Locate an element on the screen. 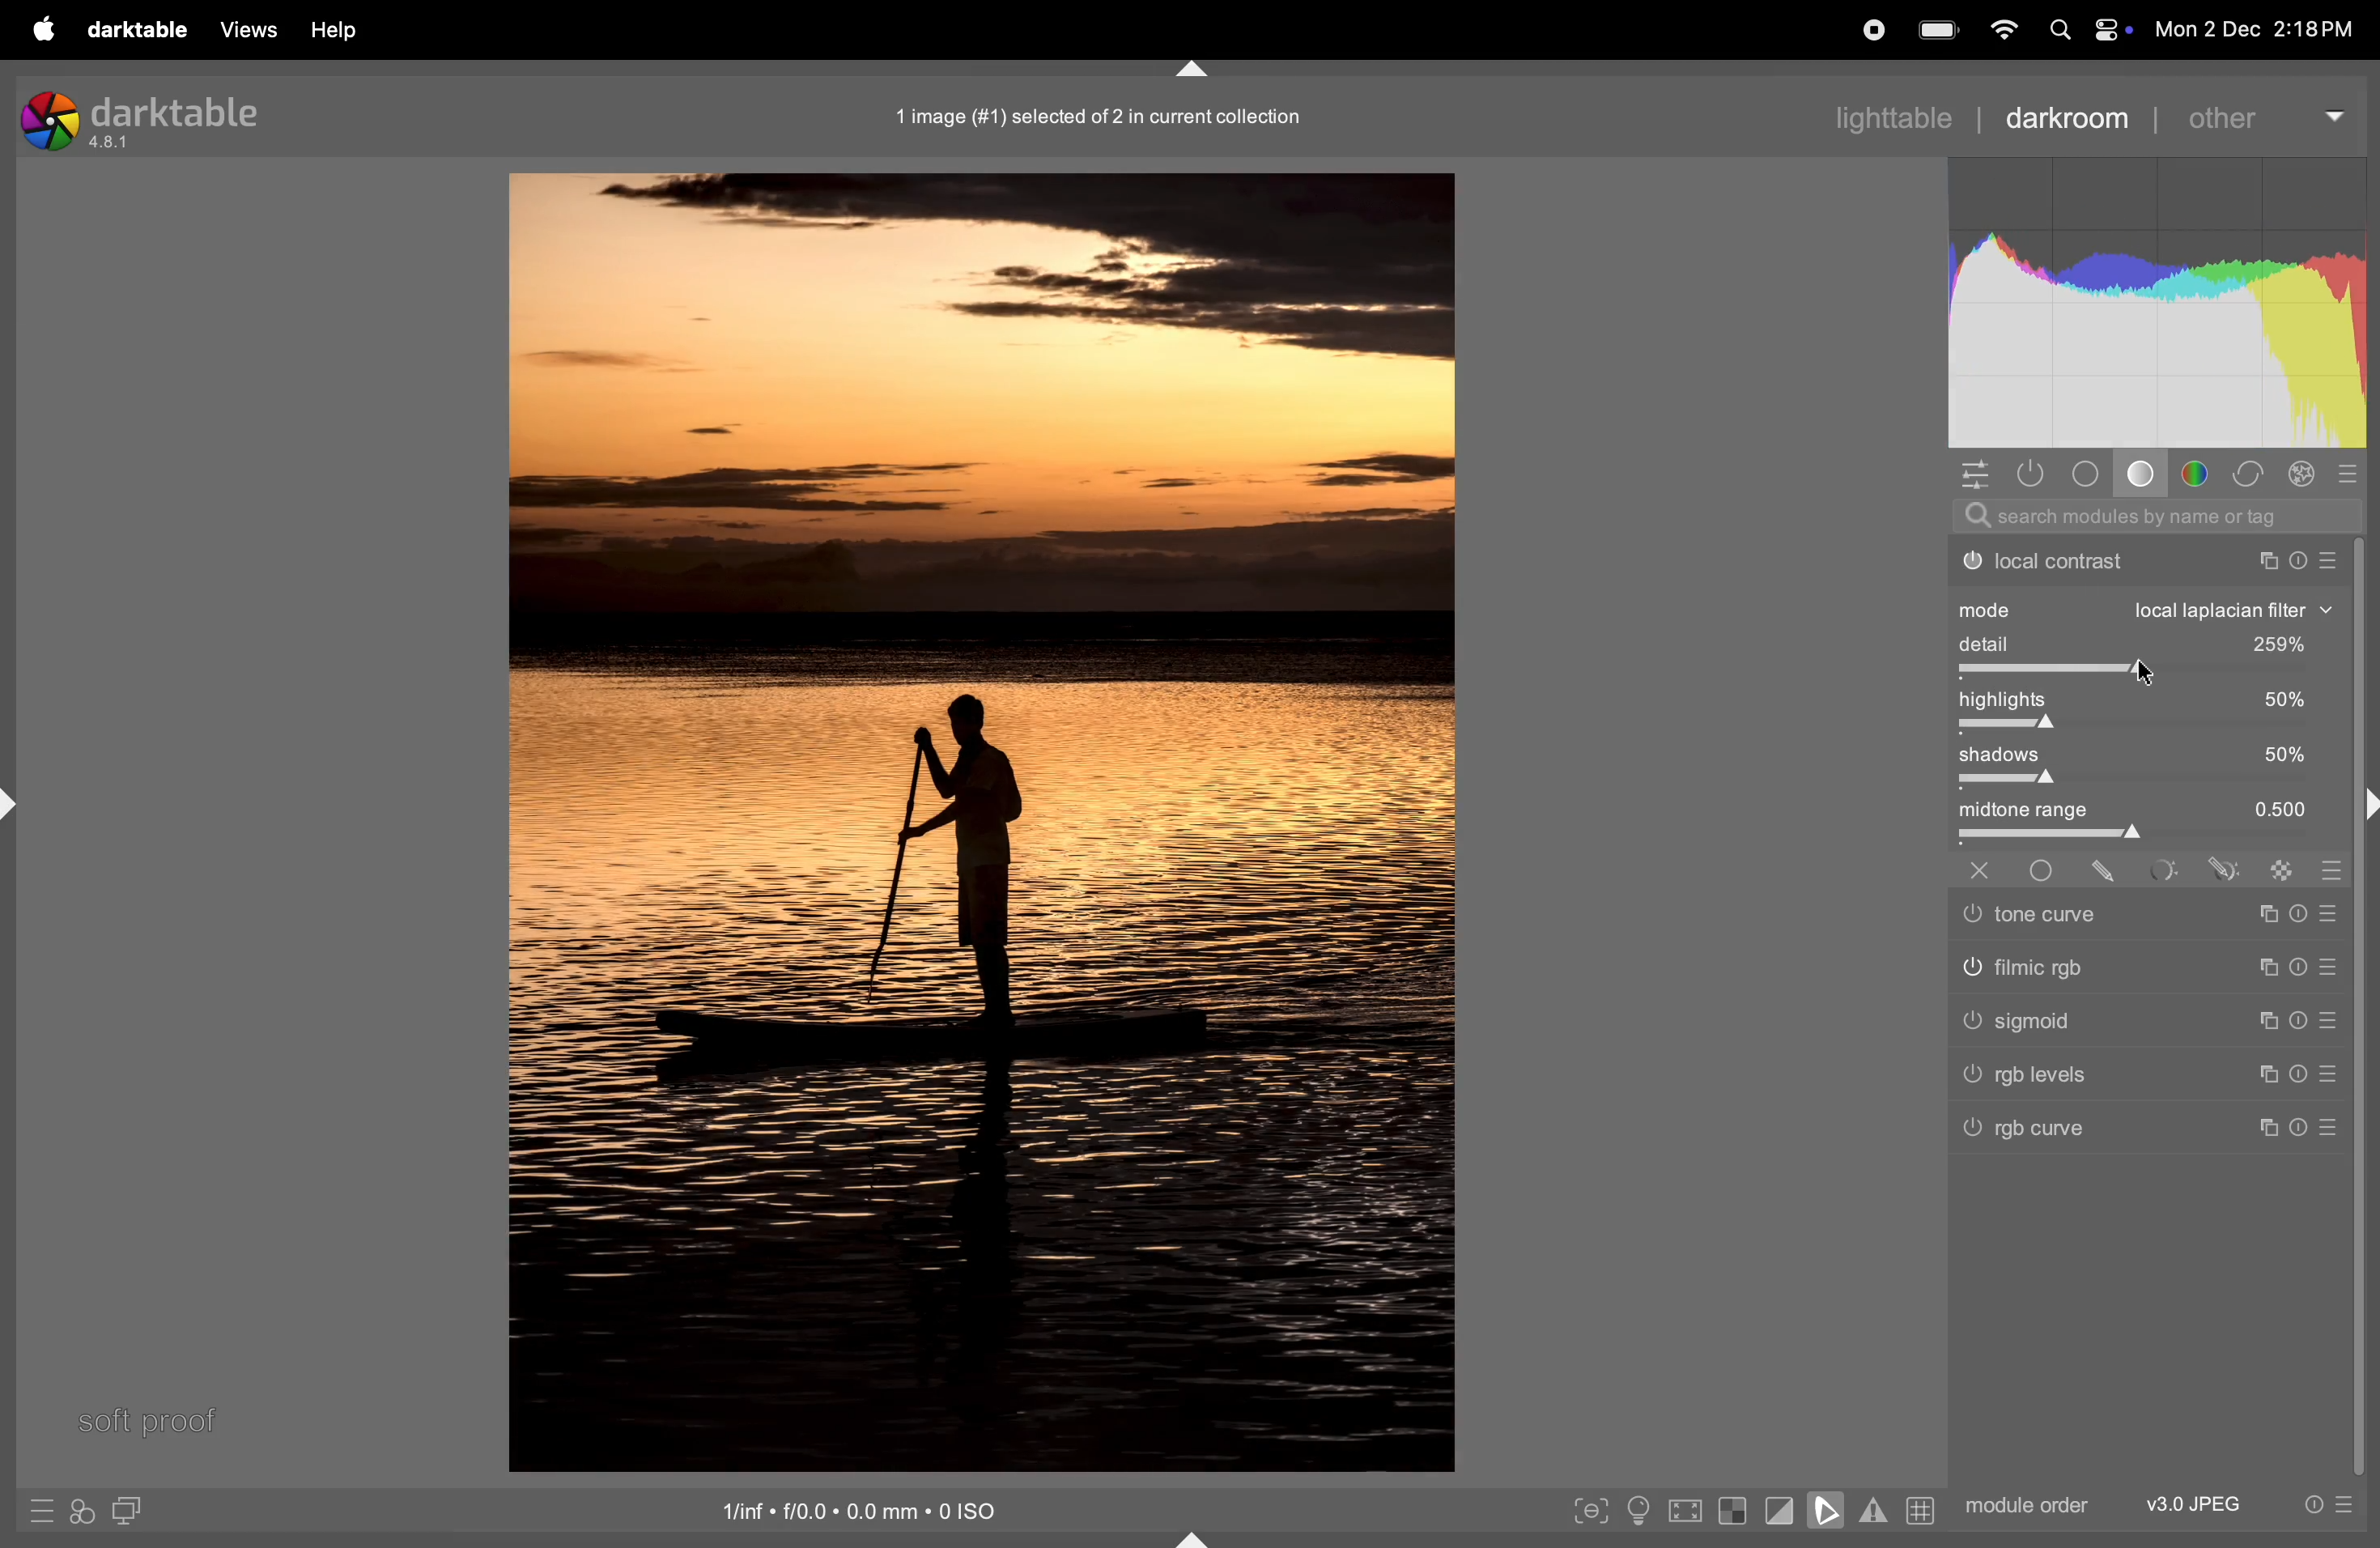 Image resolution: width=2380 pixels, height=1548 pixels. cursor is located at coordinates (2150, 672).